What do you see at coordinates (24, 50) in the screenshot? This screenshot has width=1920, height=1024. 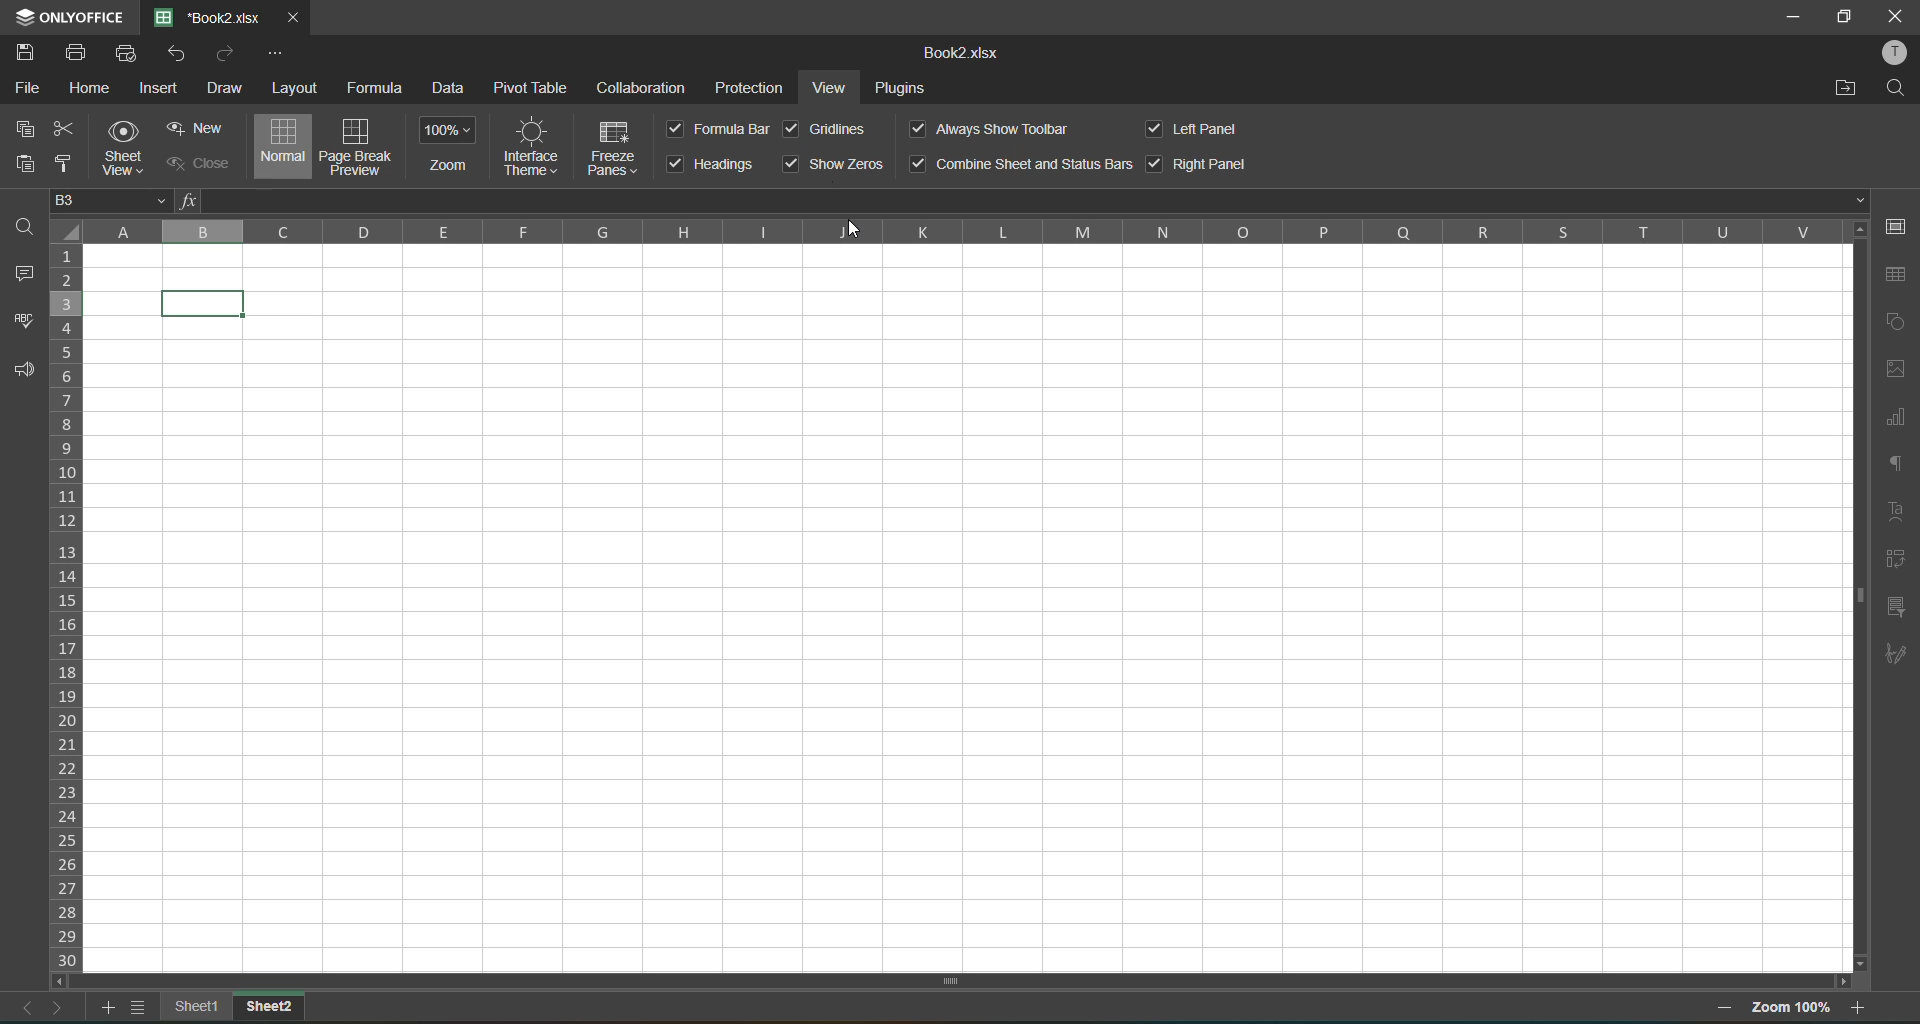 I see `save` at bounding box center [24, 50].